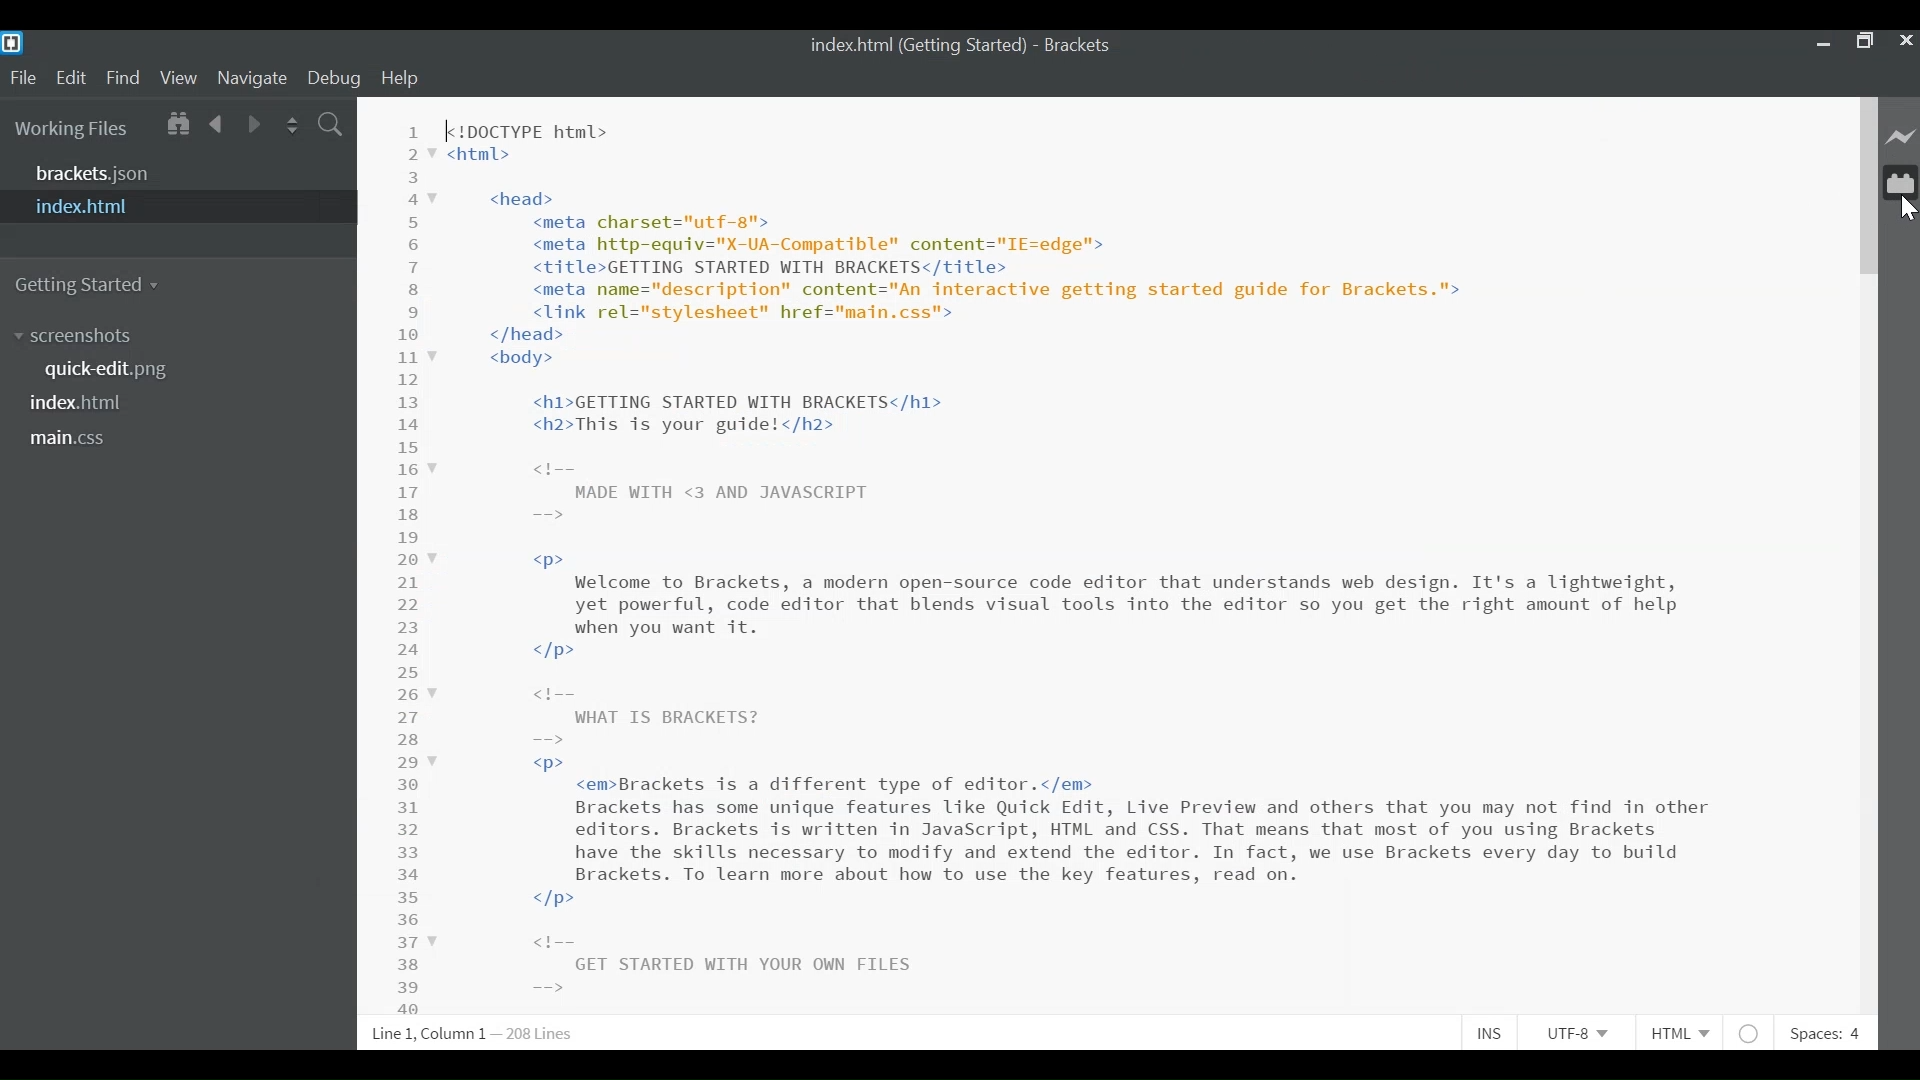 The image size is (1920, 1080). What do you see at coordinates (112, 370) in the screenshot?
I see `quickedit.png` at bounding box center [112, 370].